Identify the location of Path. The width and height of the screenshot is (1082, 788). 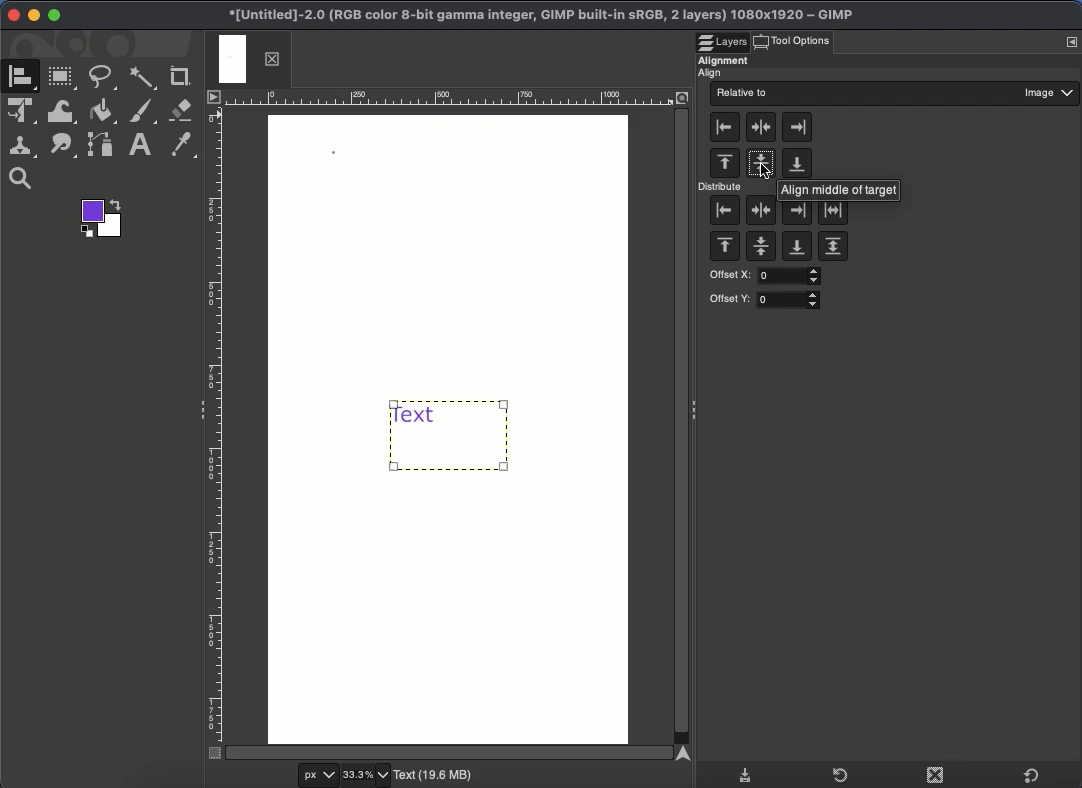
(99, 147).